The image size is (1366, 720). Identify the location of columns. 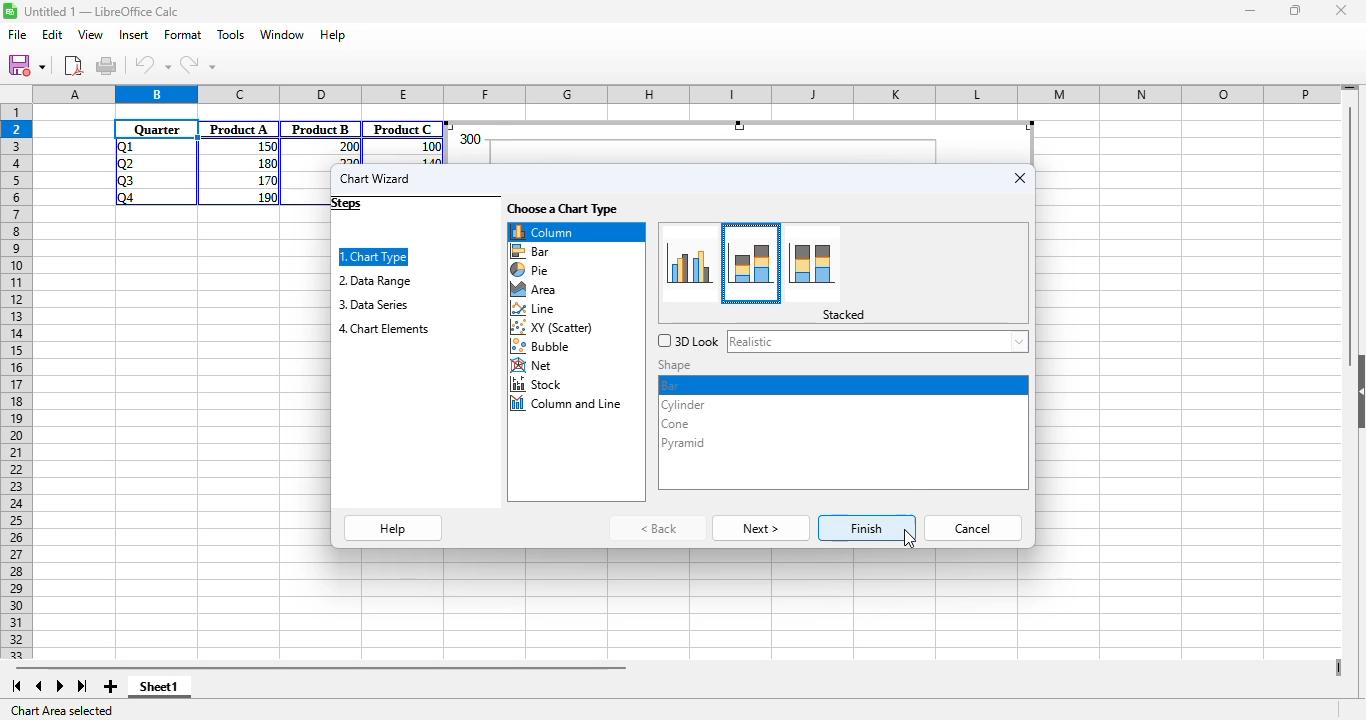
(688, 95).